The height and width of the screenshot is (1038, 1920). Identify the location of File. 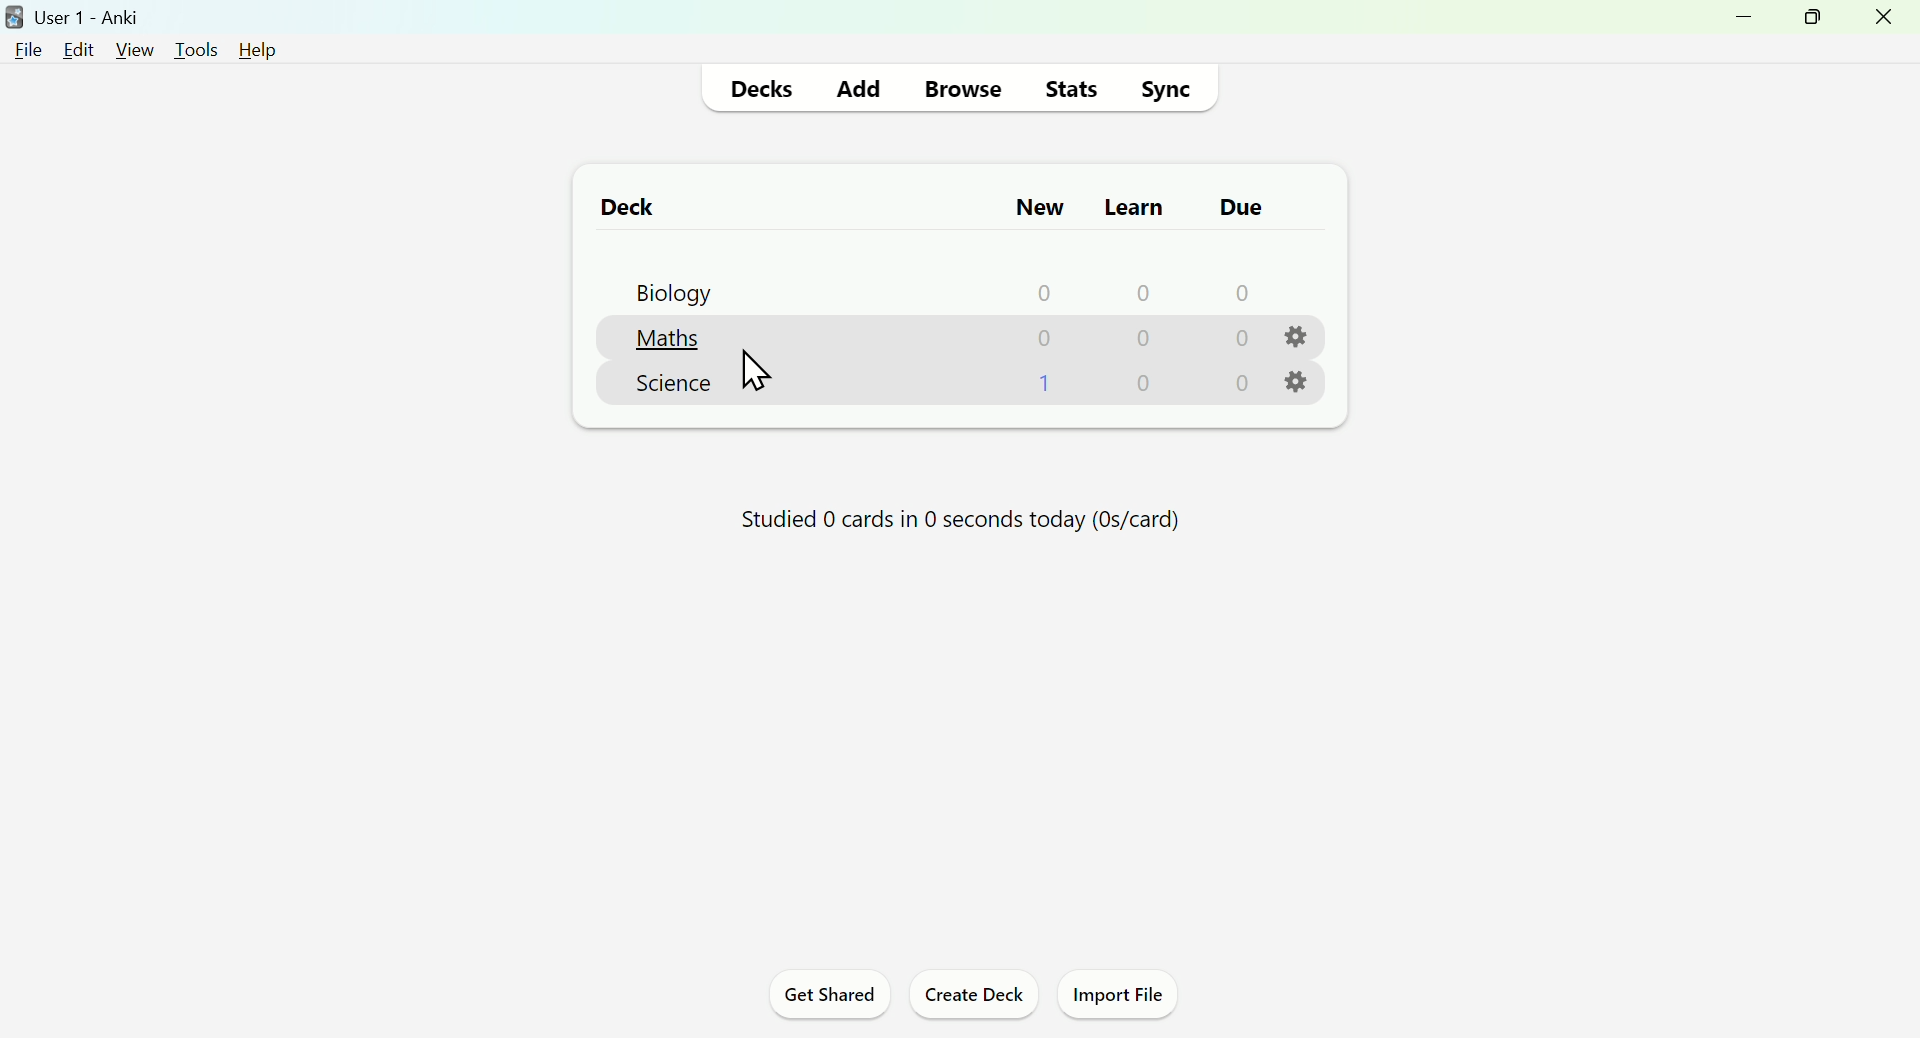
(30, 49).